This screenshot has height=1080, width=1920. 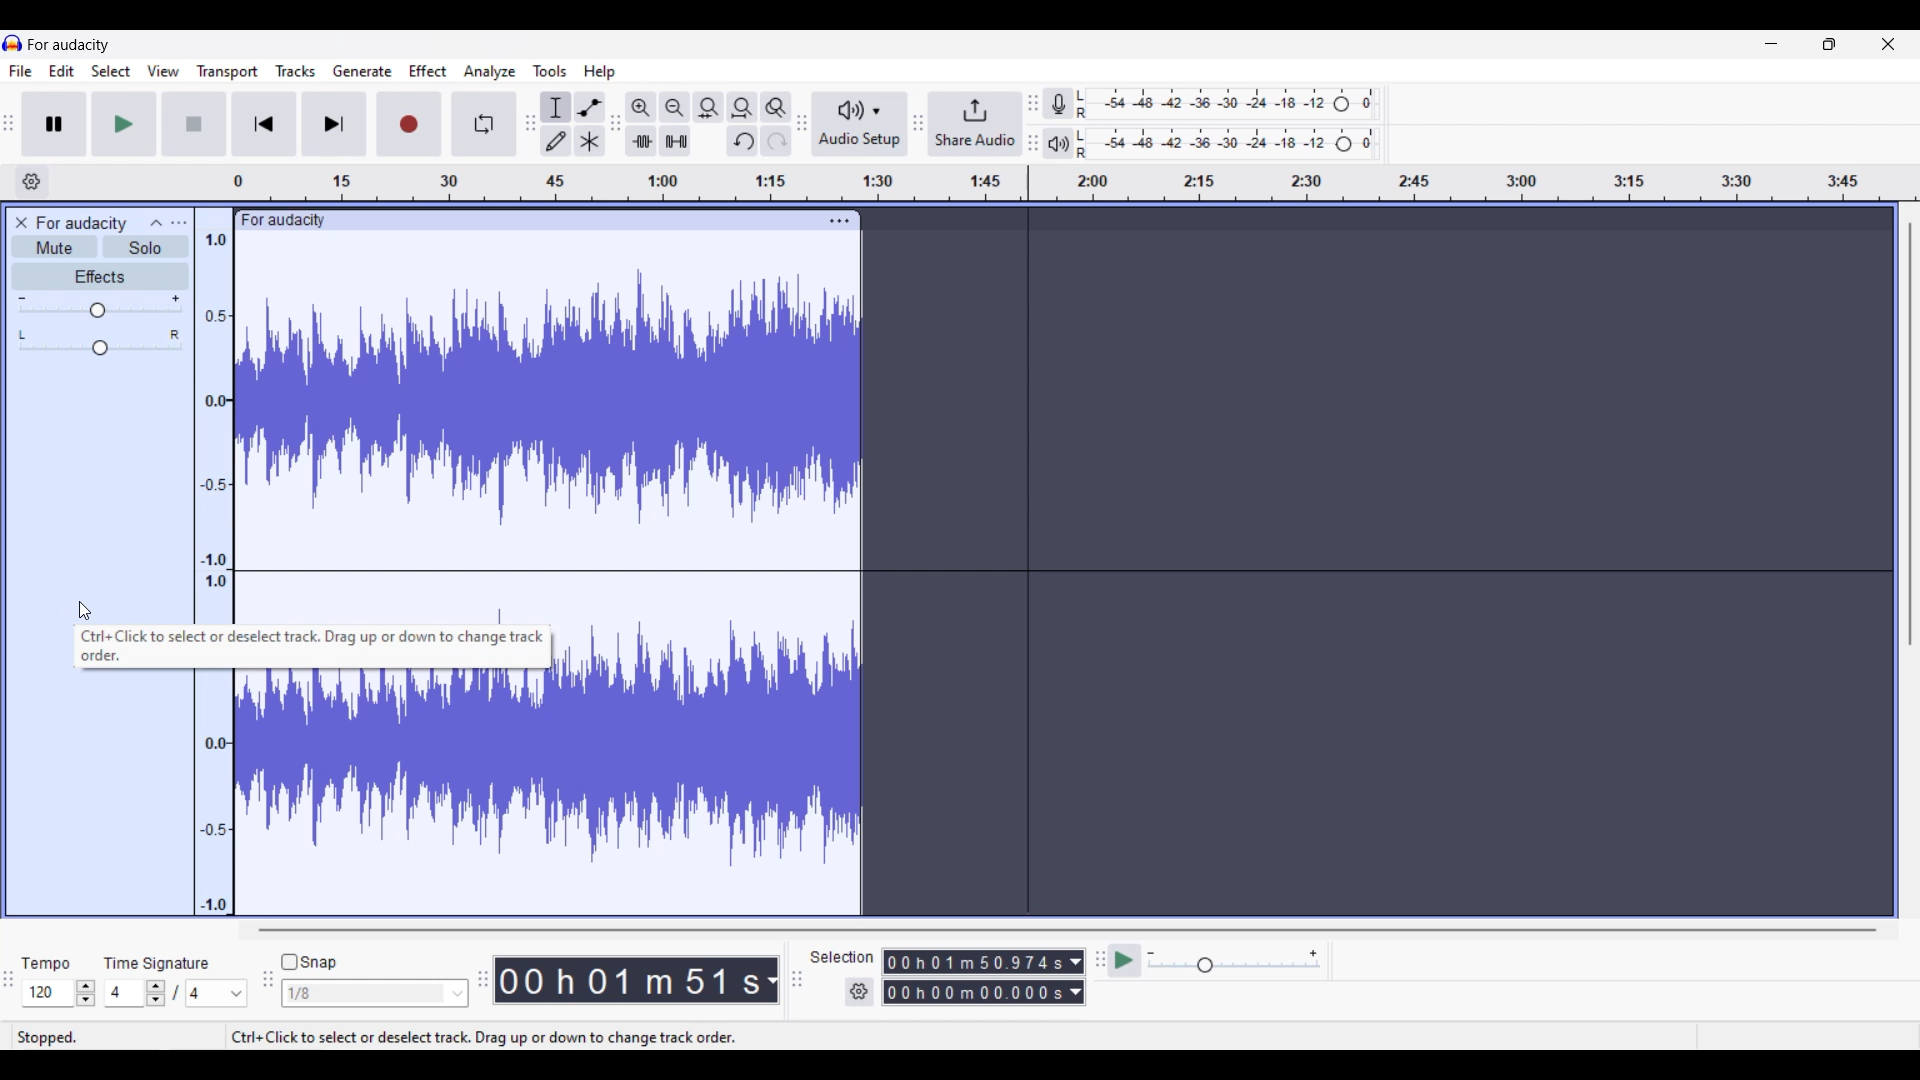 What do you see at coordinates (1772, 43) in the screenshot?
I see `Minimize` at bounding box center [1772, 43].